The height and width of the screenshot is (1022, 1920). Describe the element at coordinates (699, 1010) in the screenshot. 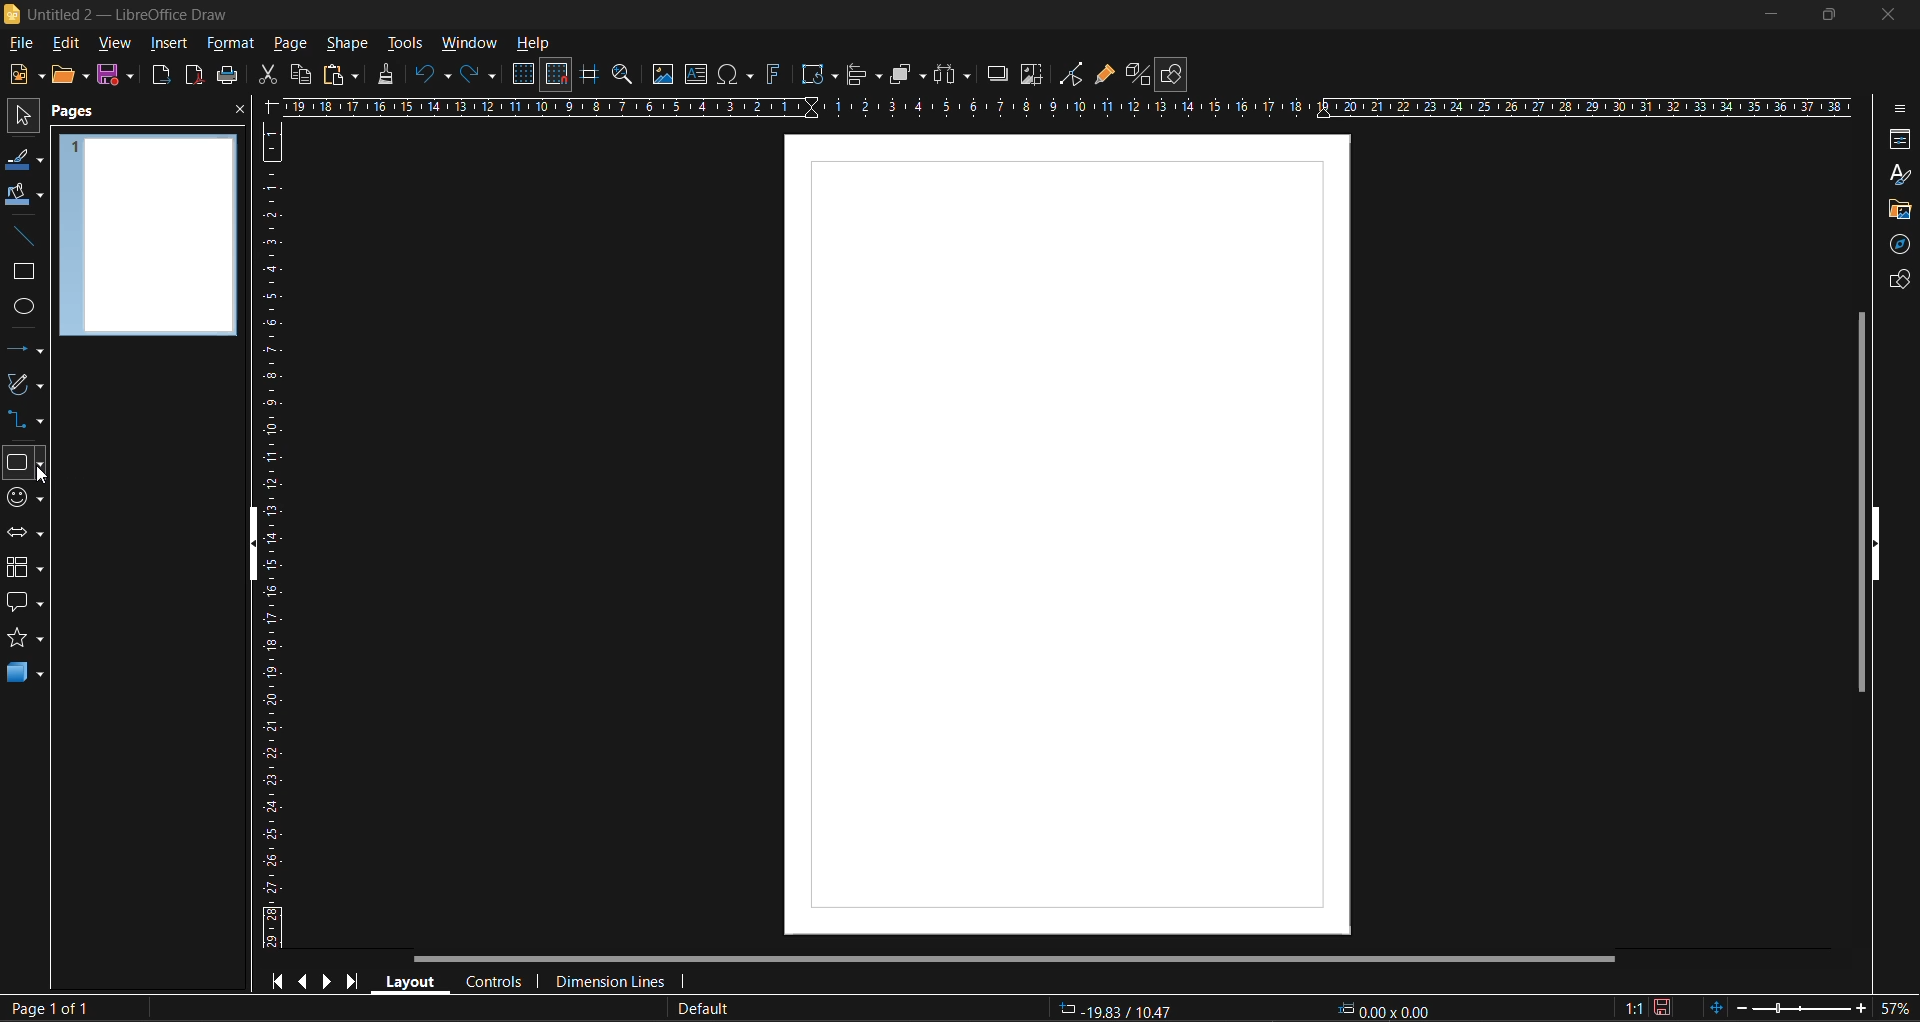

I see `slide master name` at that location.